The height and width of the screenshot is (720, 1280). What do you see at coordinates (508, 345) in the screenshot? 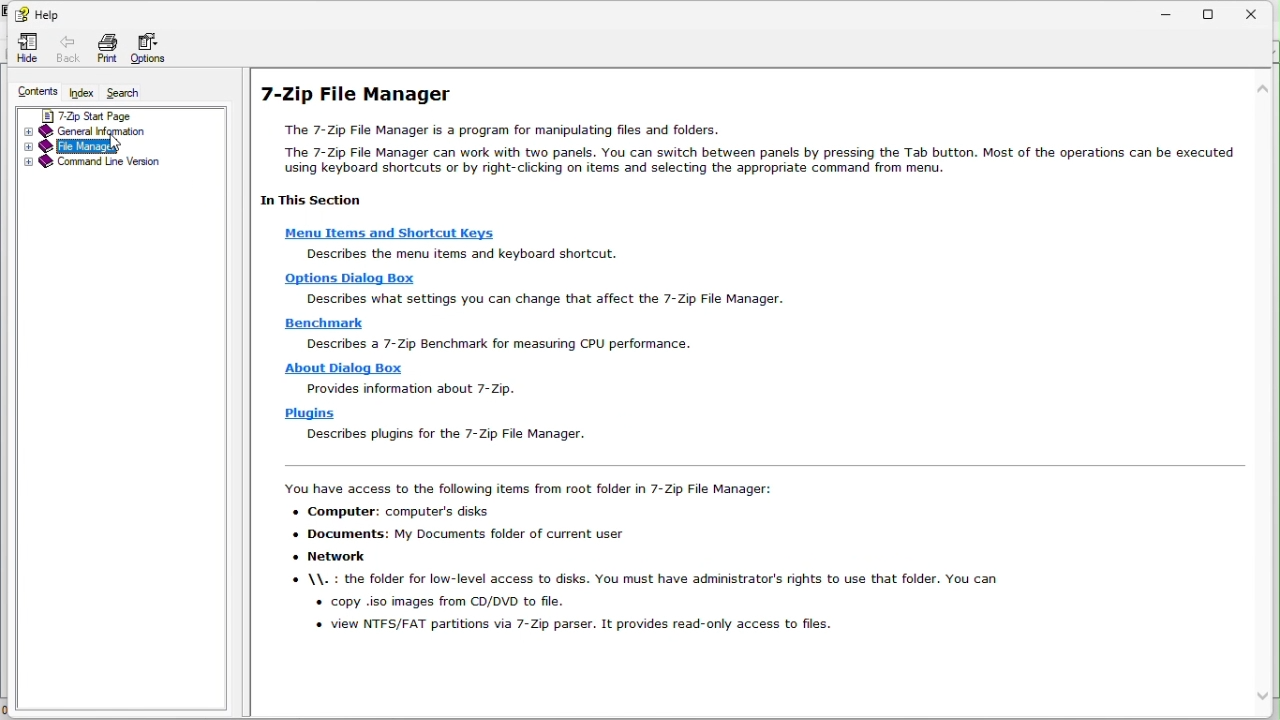
I see `Describe benchmark` at bounding box center [508, 345].